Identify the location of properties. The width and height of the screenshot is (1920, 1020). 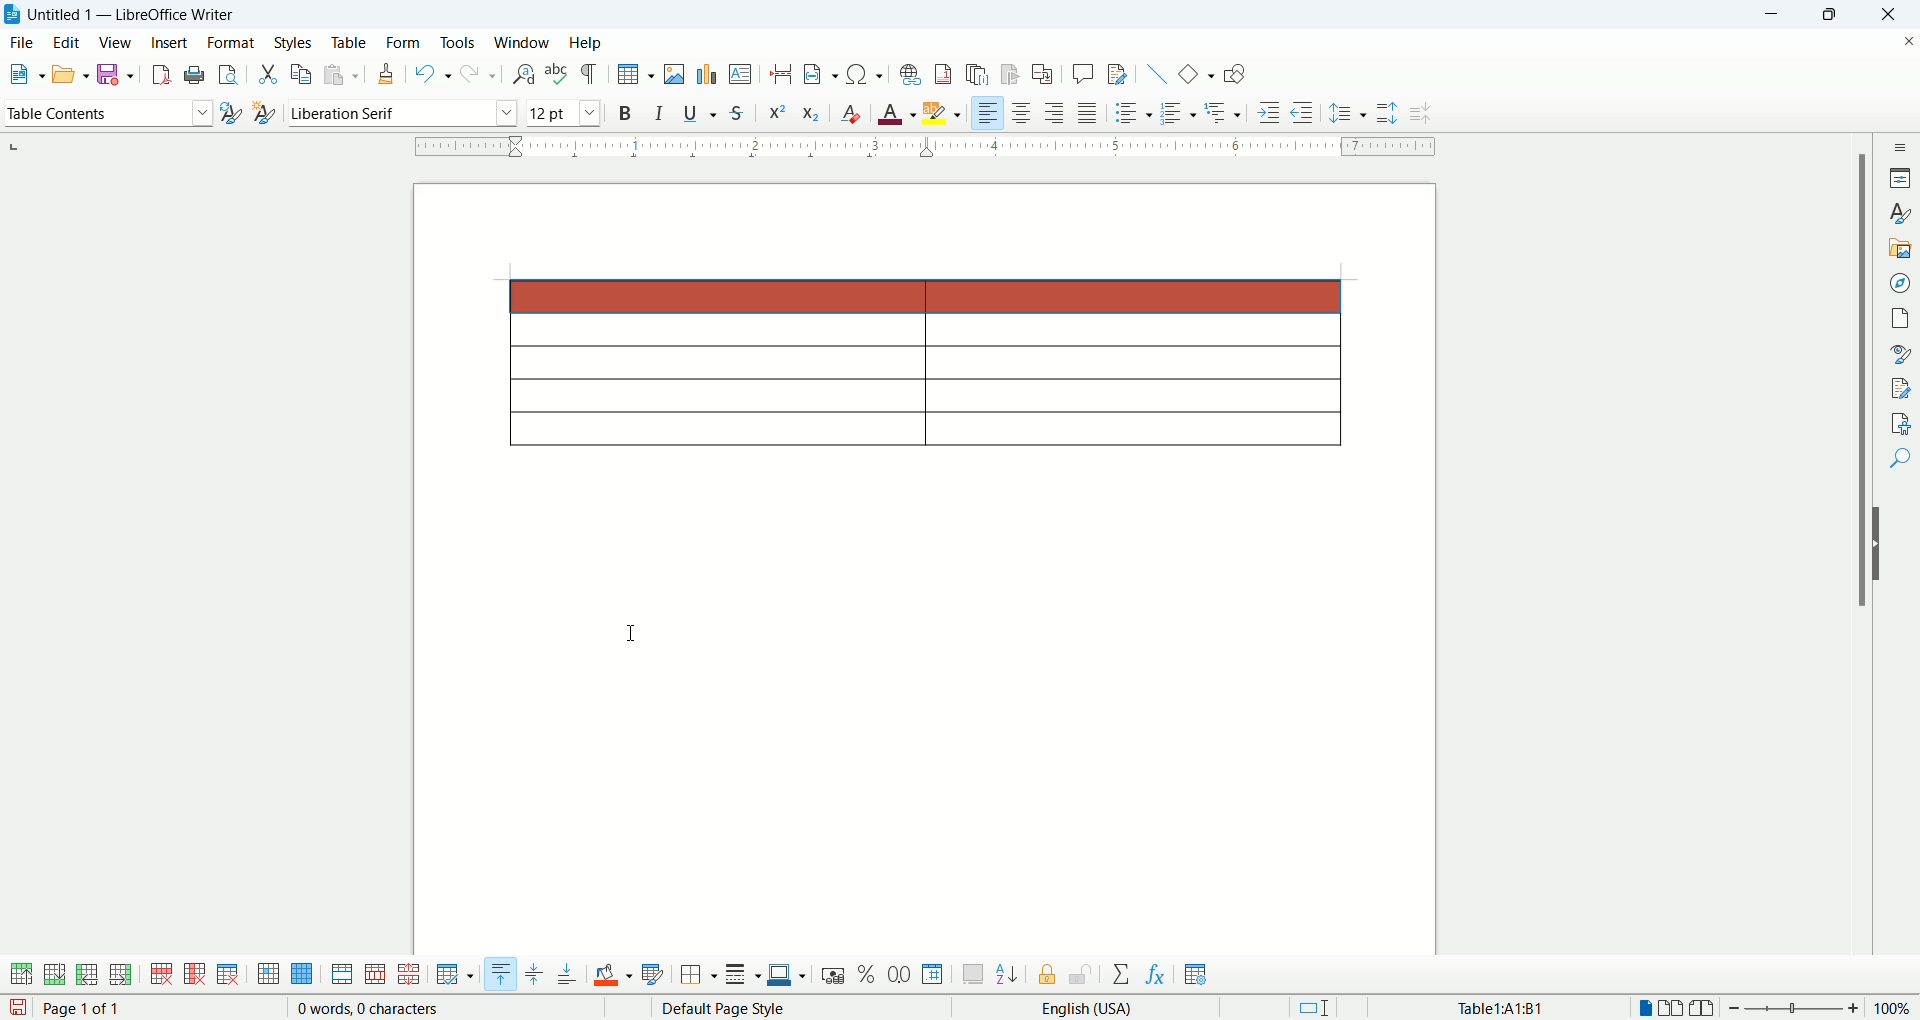
(1900, 176).